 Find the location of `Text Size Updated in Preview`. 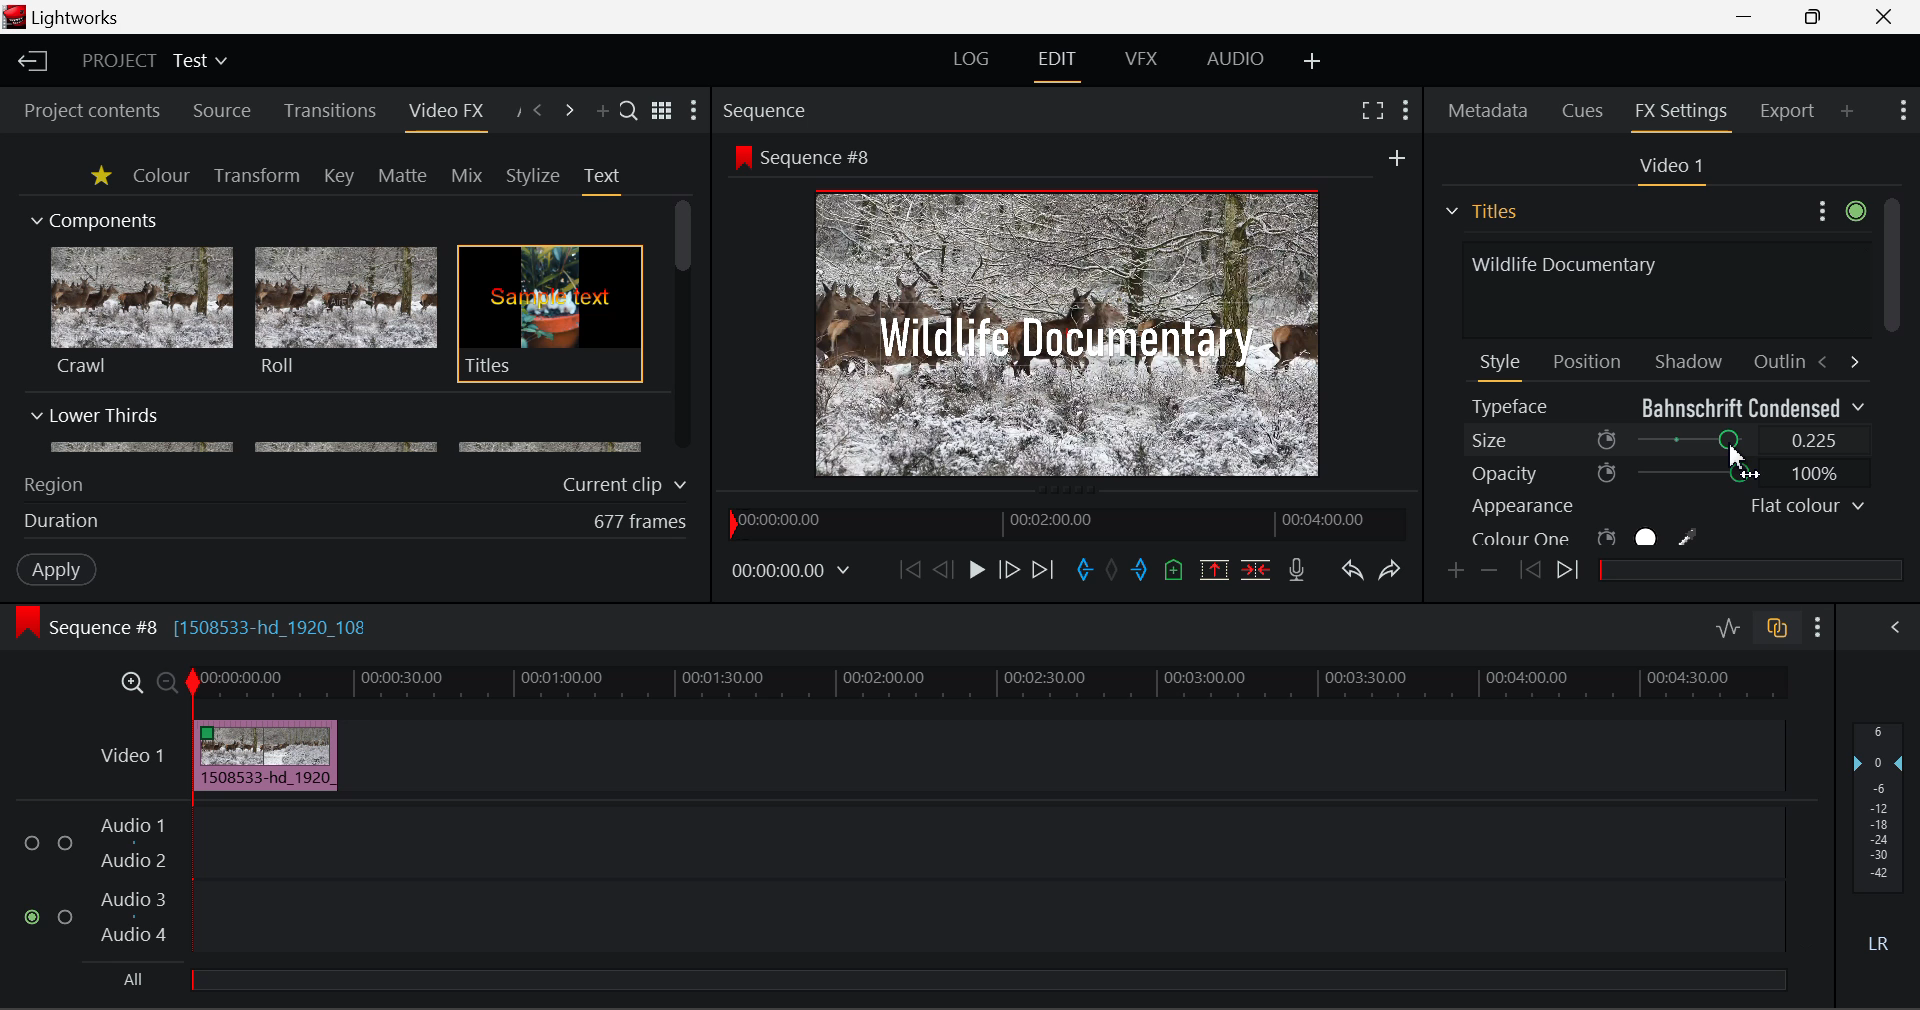

Text Size Updated in Preview is located at coordinates (1072, 337).